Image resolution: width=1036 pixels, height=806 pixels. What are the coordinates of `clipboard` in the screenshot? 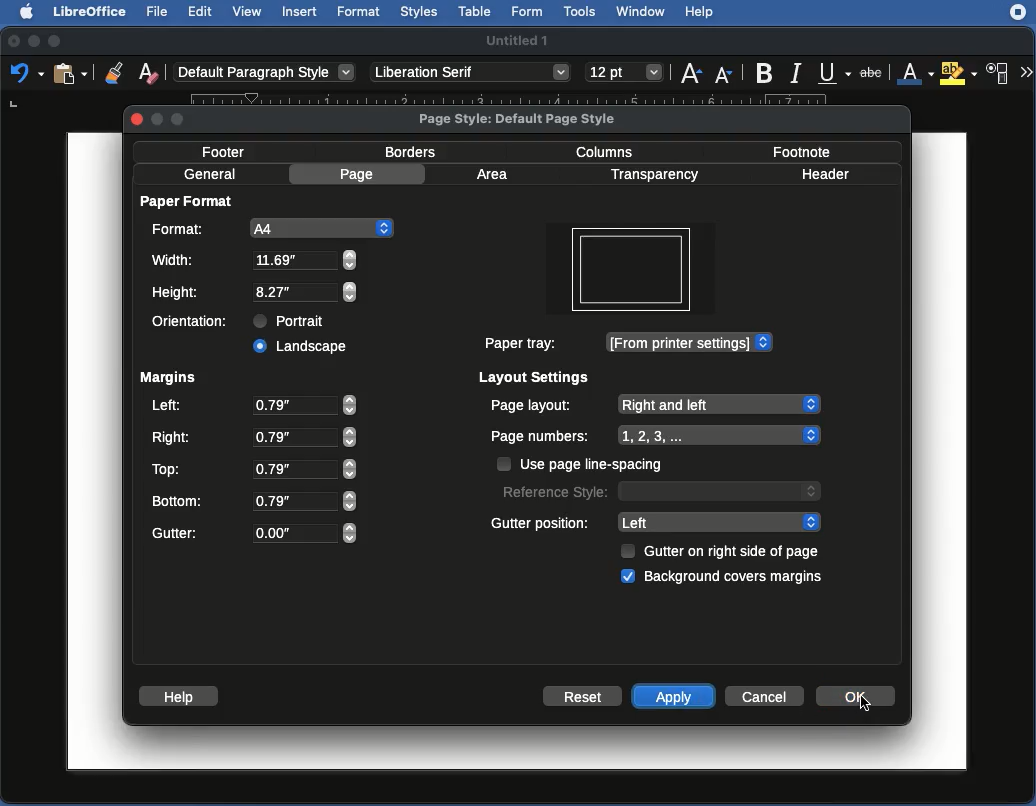 It's located at (70, 74).